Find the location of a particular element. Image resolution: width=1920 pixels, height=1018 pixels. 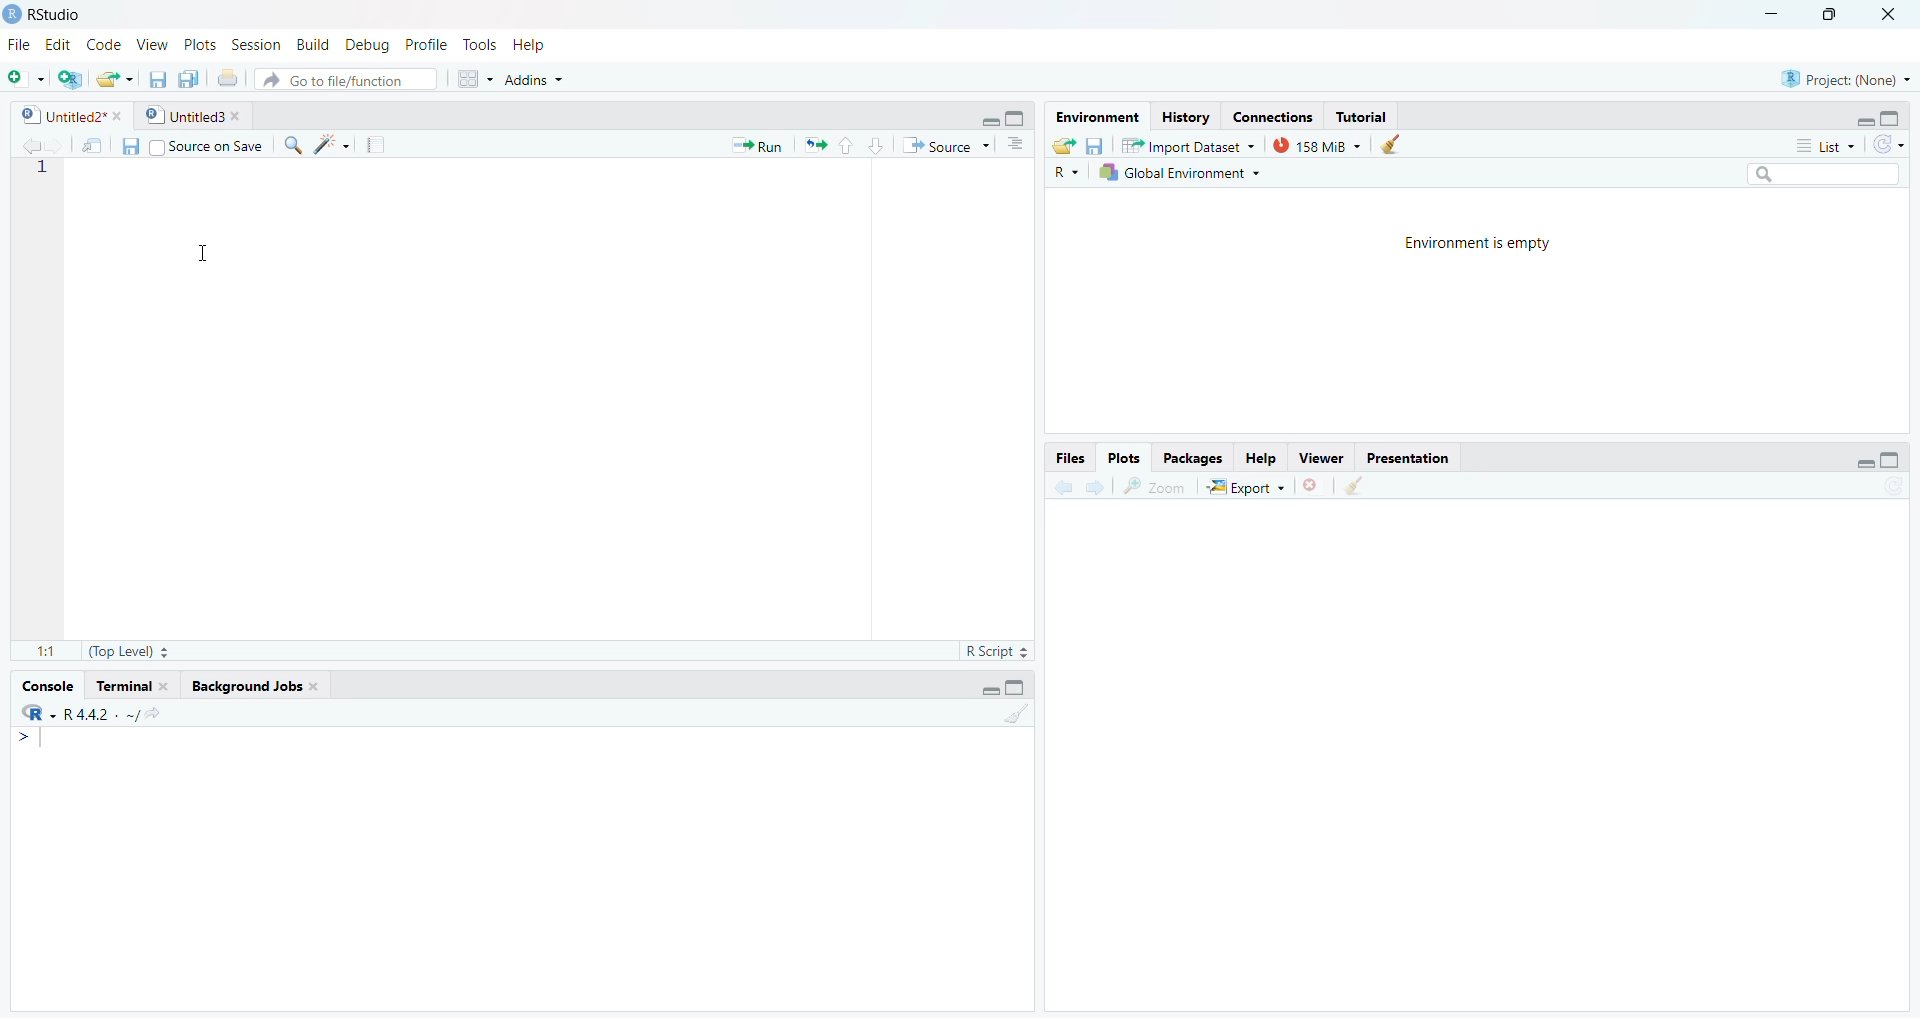

New file is located at coordinates (25, 75).